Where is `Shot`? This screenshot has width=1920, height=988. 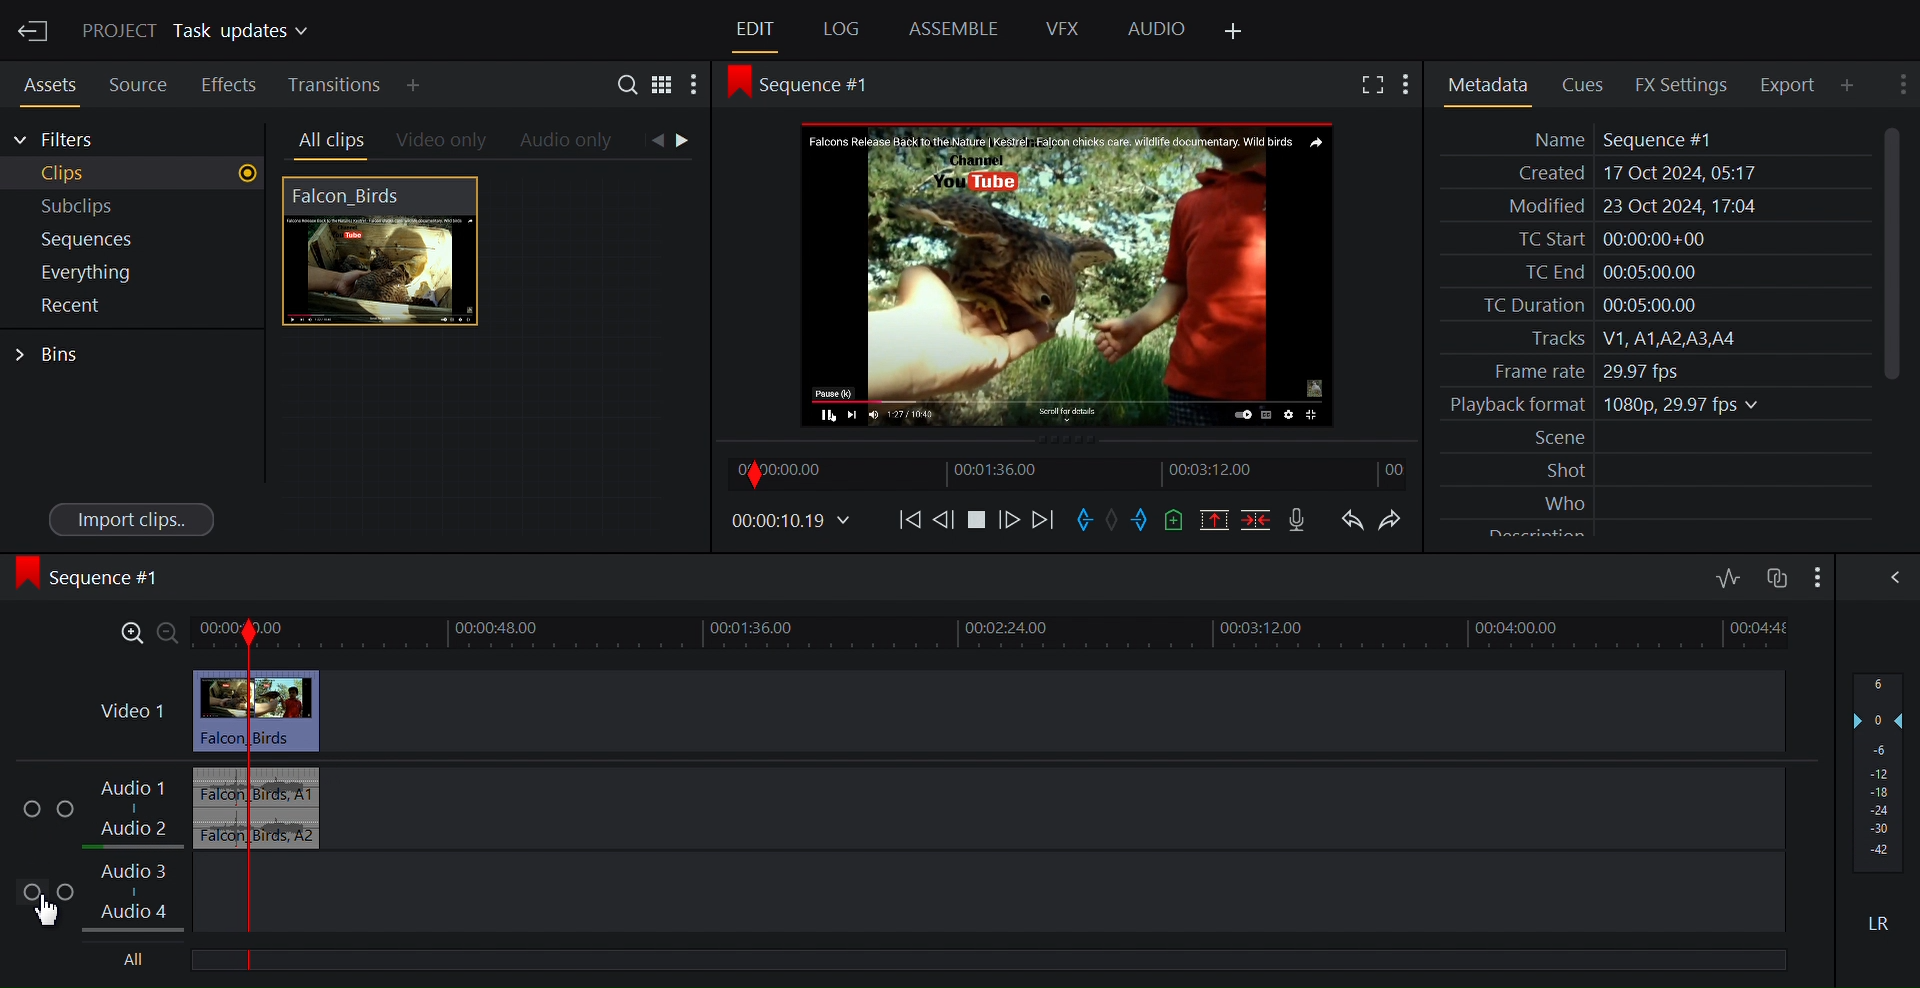
Shot is located at coordinates (1657, 469).